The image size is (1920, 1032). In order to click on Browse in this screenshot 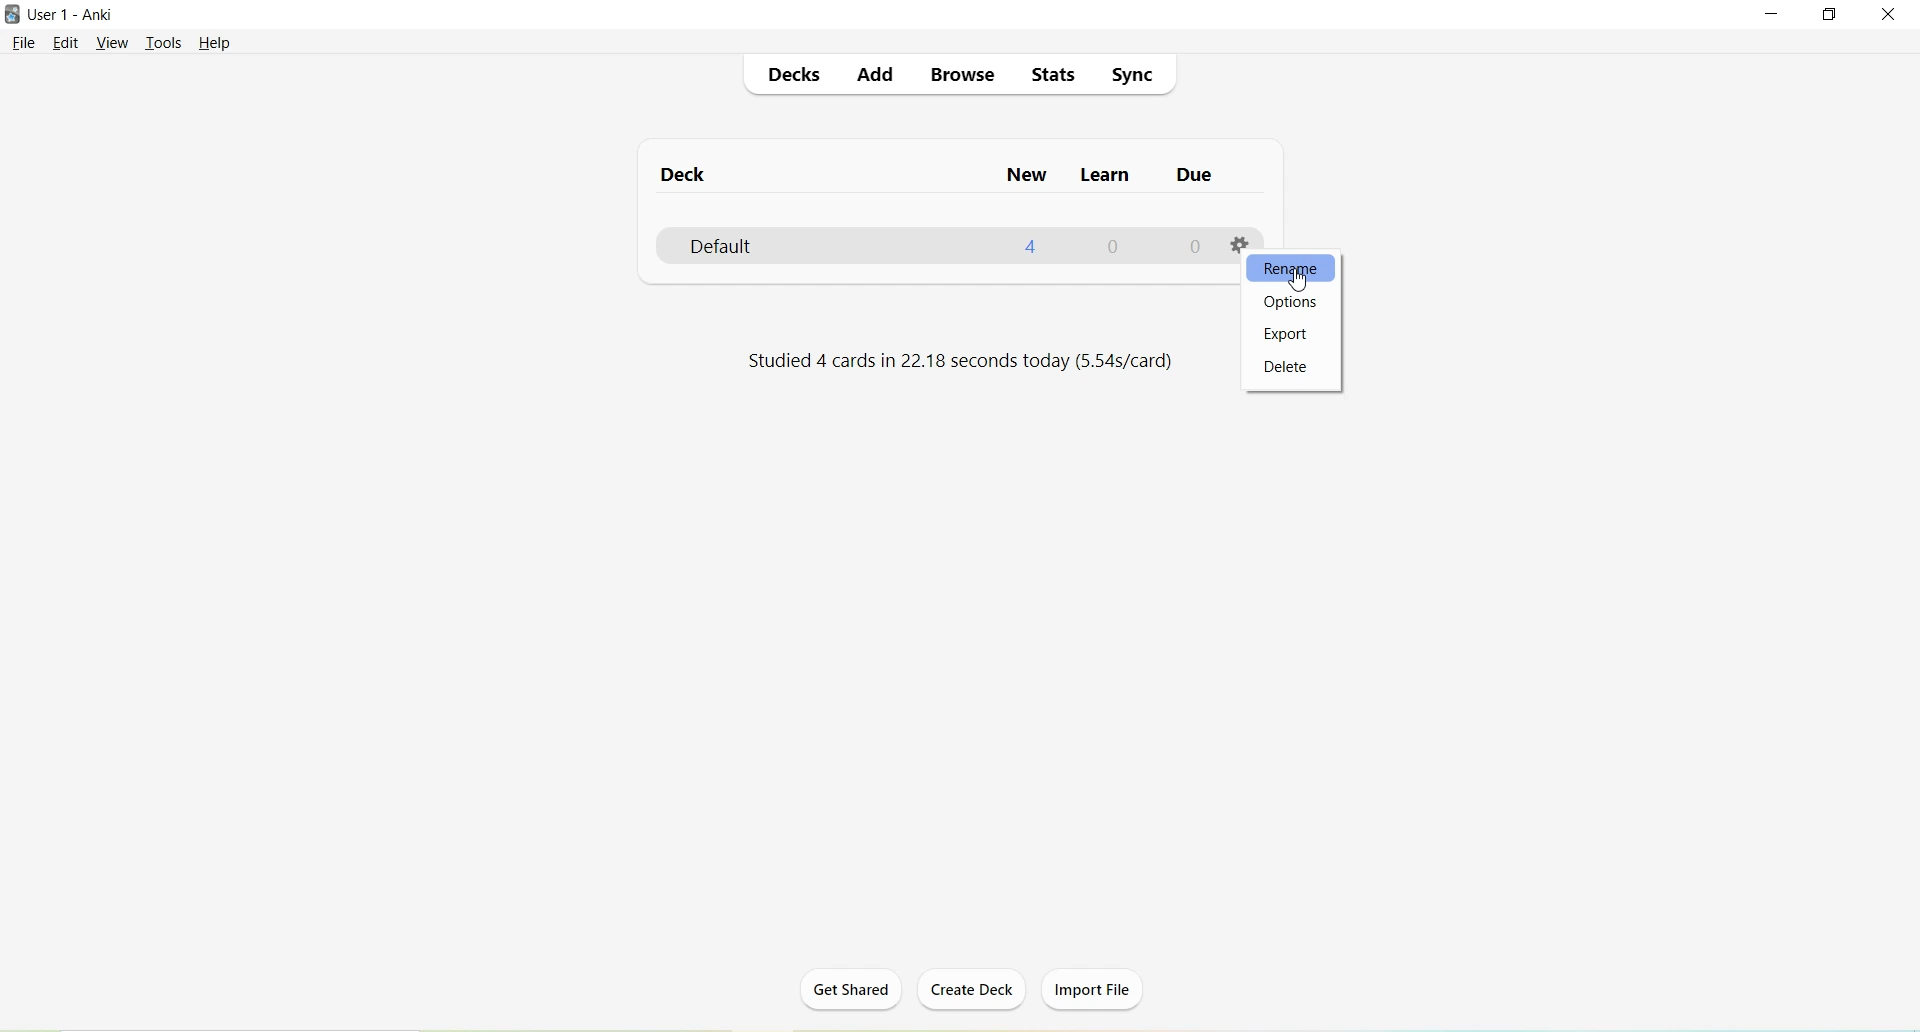, I will do `click(964, 78)`.